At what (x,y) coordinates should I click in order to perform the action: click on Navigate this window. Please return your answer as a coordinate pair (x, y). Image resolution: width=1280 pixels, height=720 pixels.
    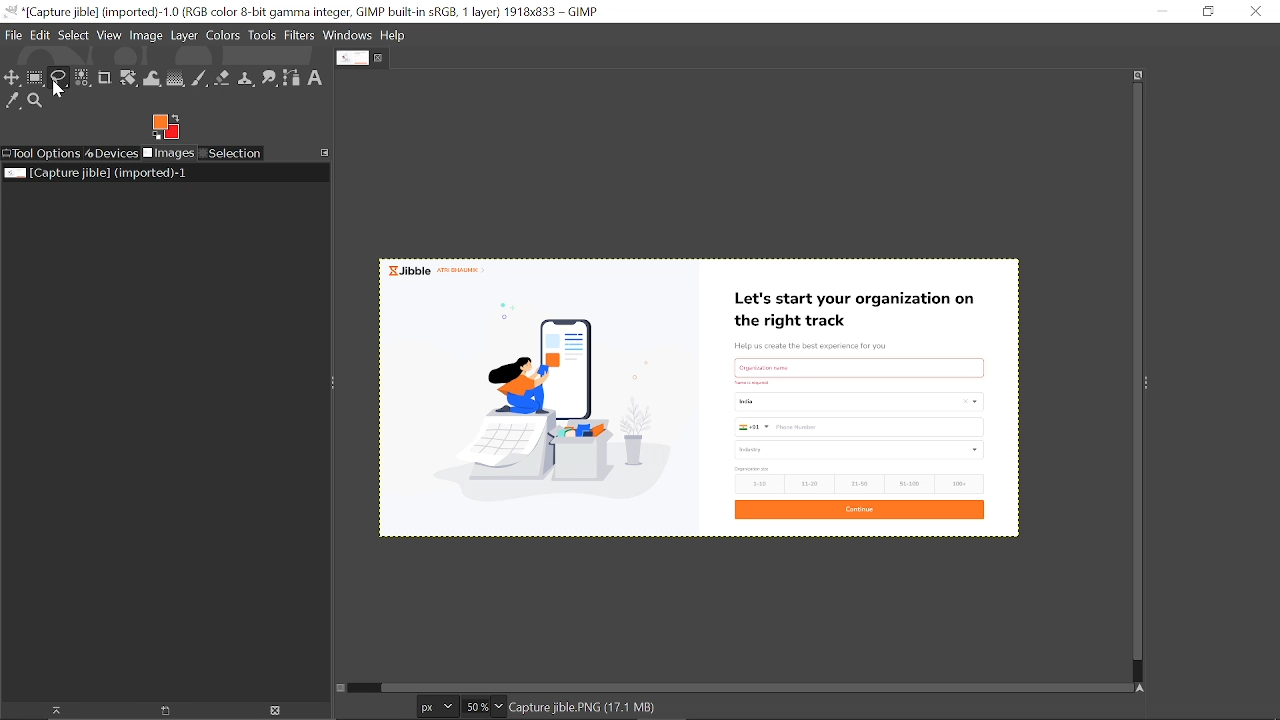
    Looking at the image, I should click on (1144, 689).